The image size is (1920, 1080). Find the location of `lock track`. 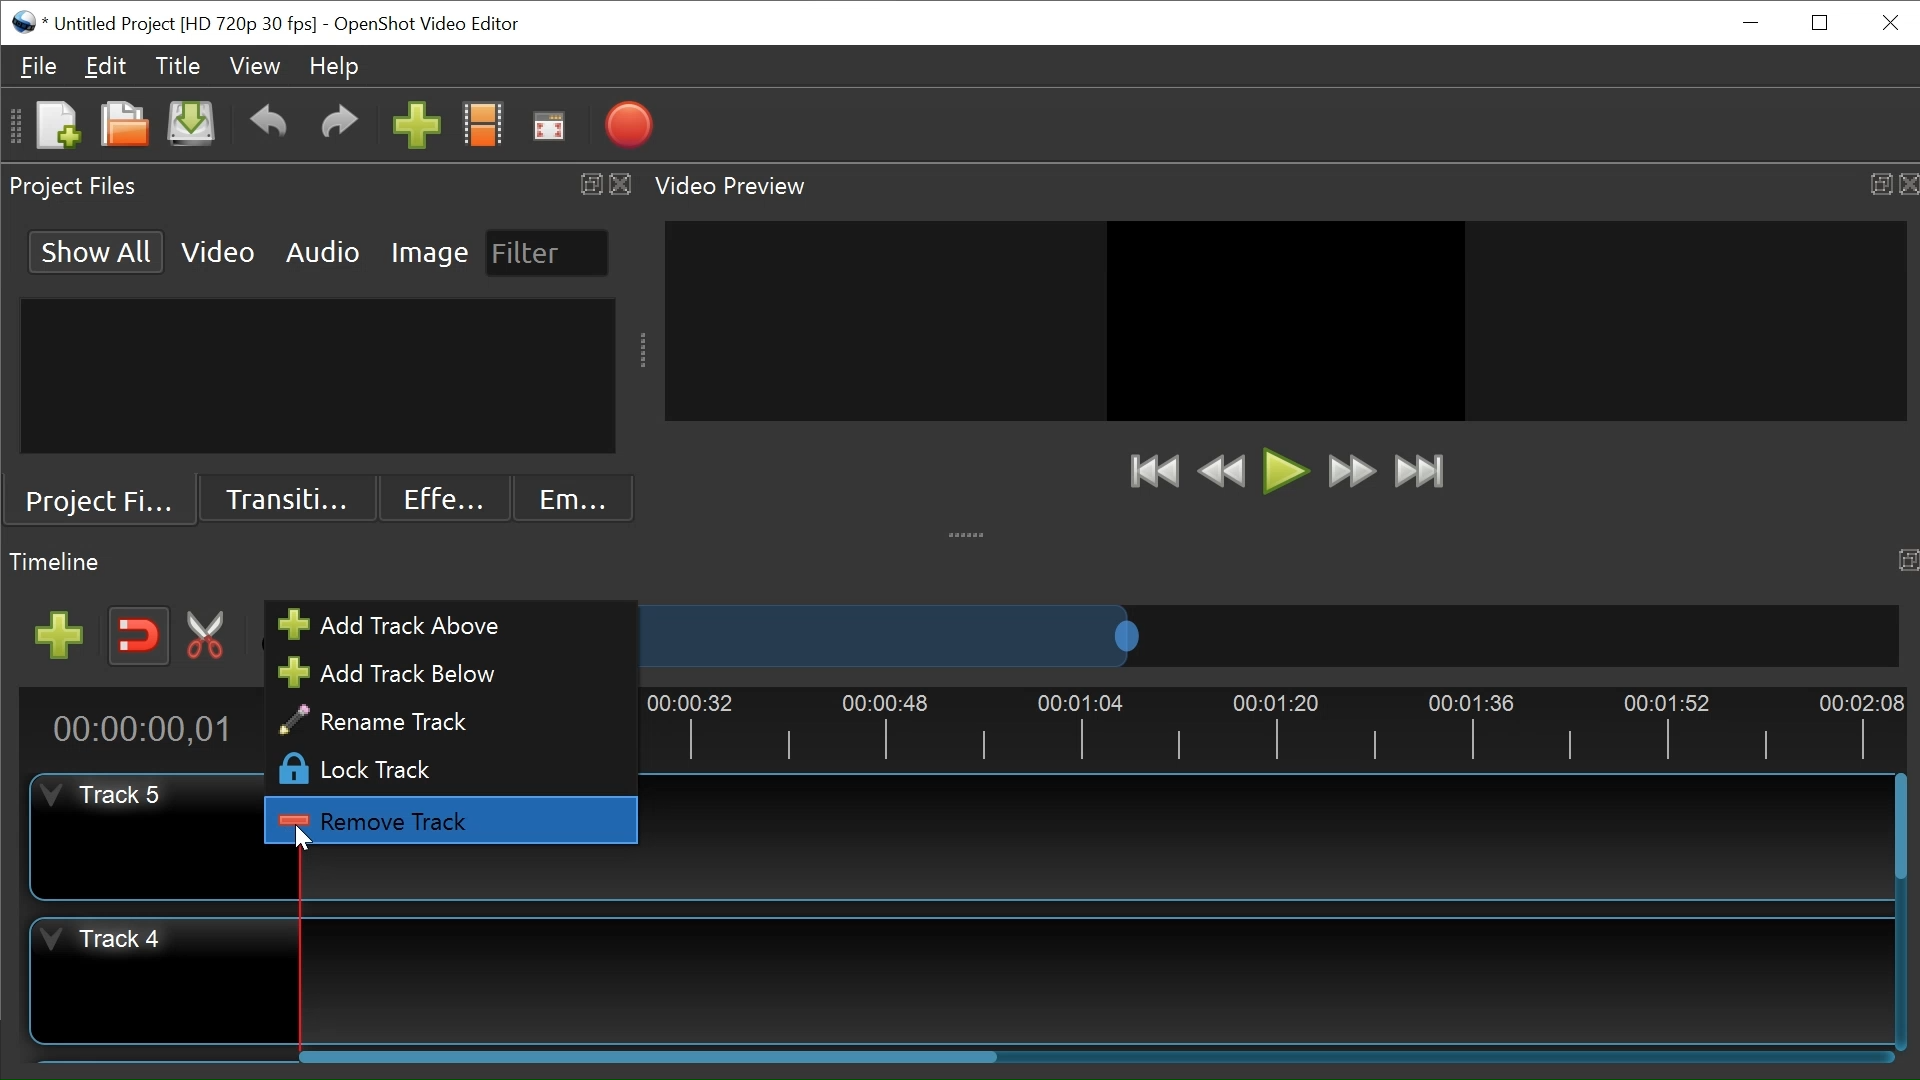

lock track is located at coordinates (446, 771).